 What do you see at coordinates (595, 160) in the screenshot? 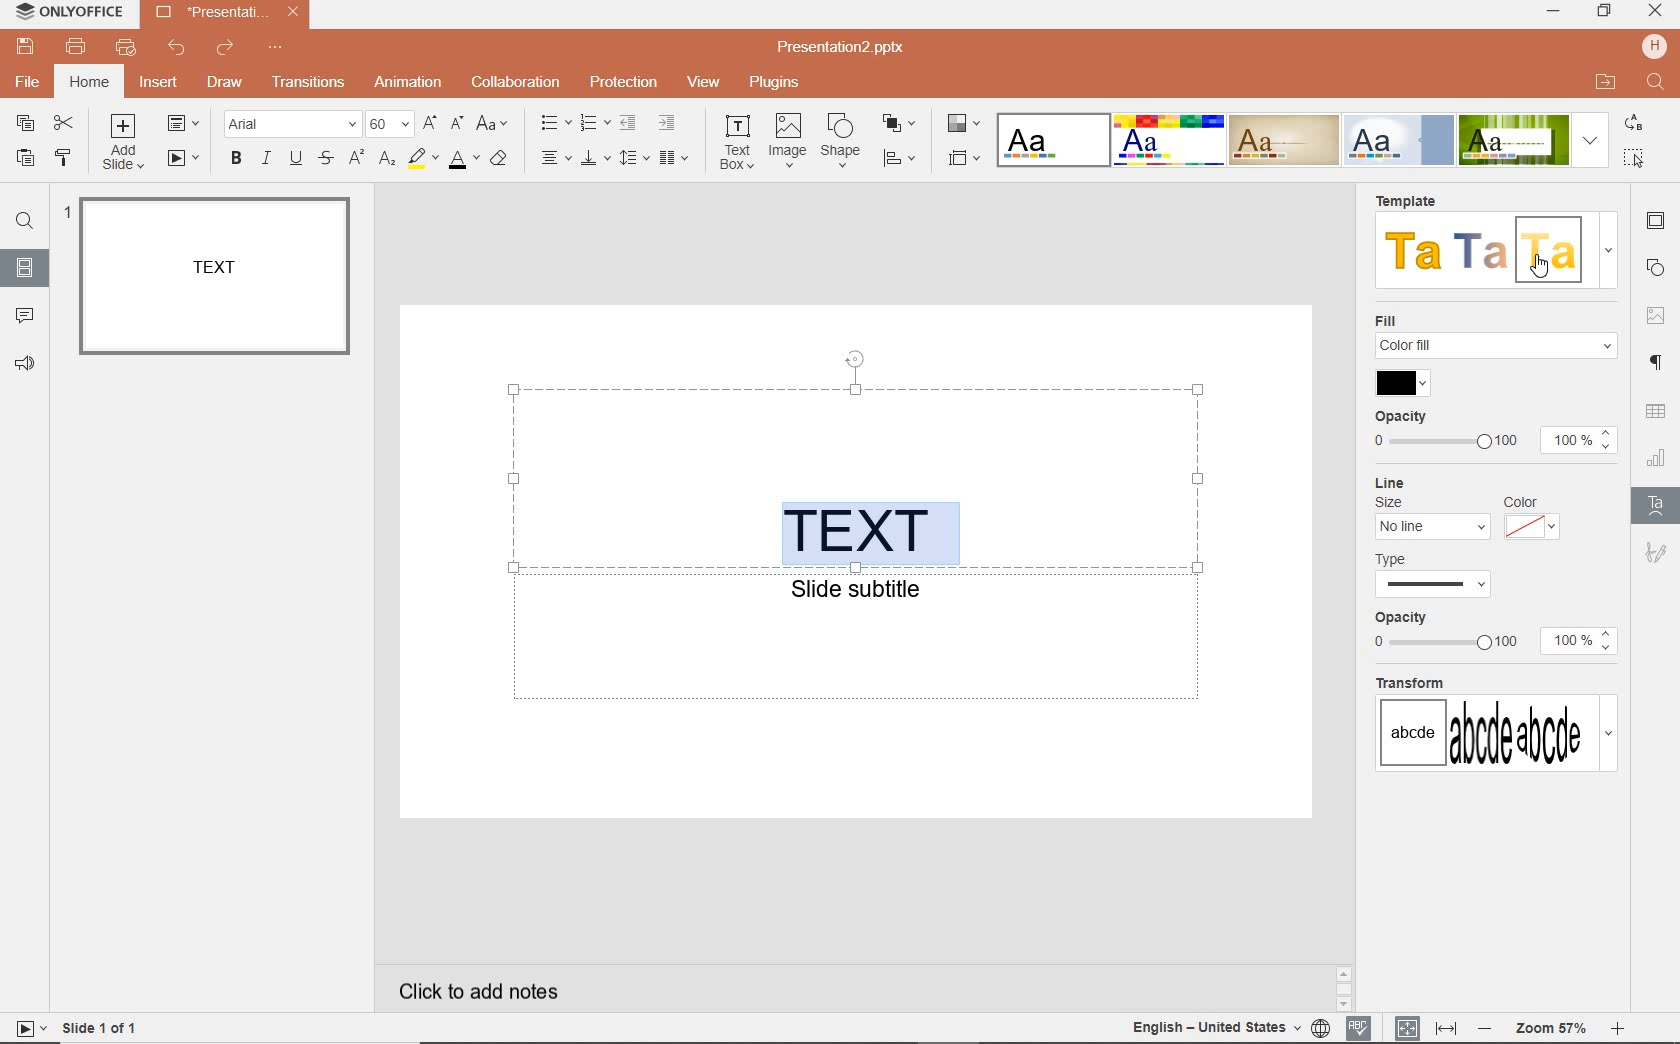
I see `VERTICAL ALIGN` at bounding box center [595, 160].